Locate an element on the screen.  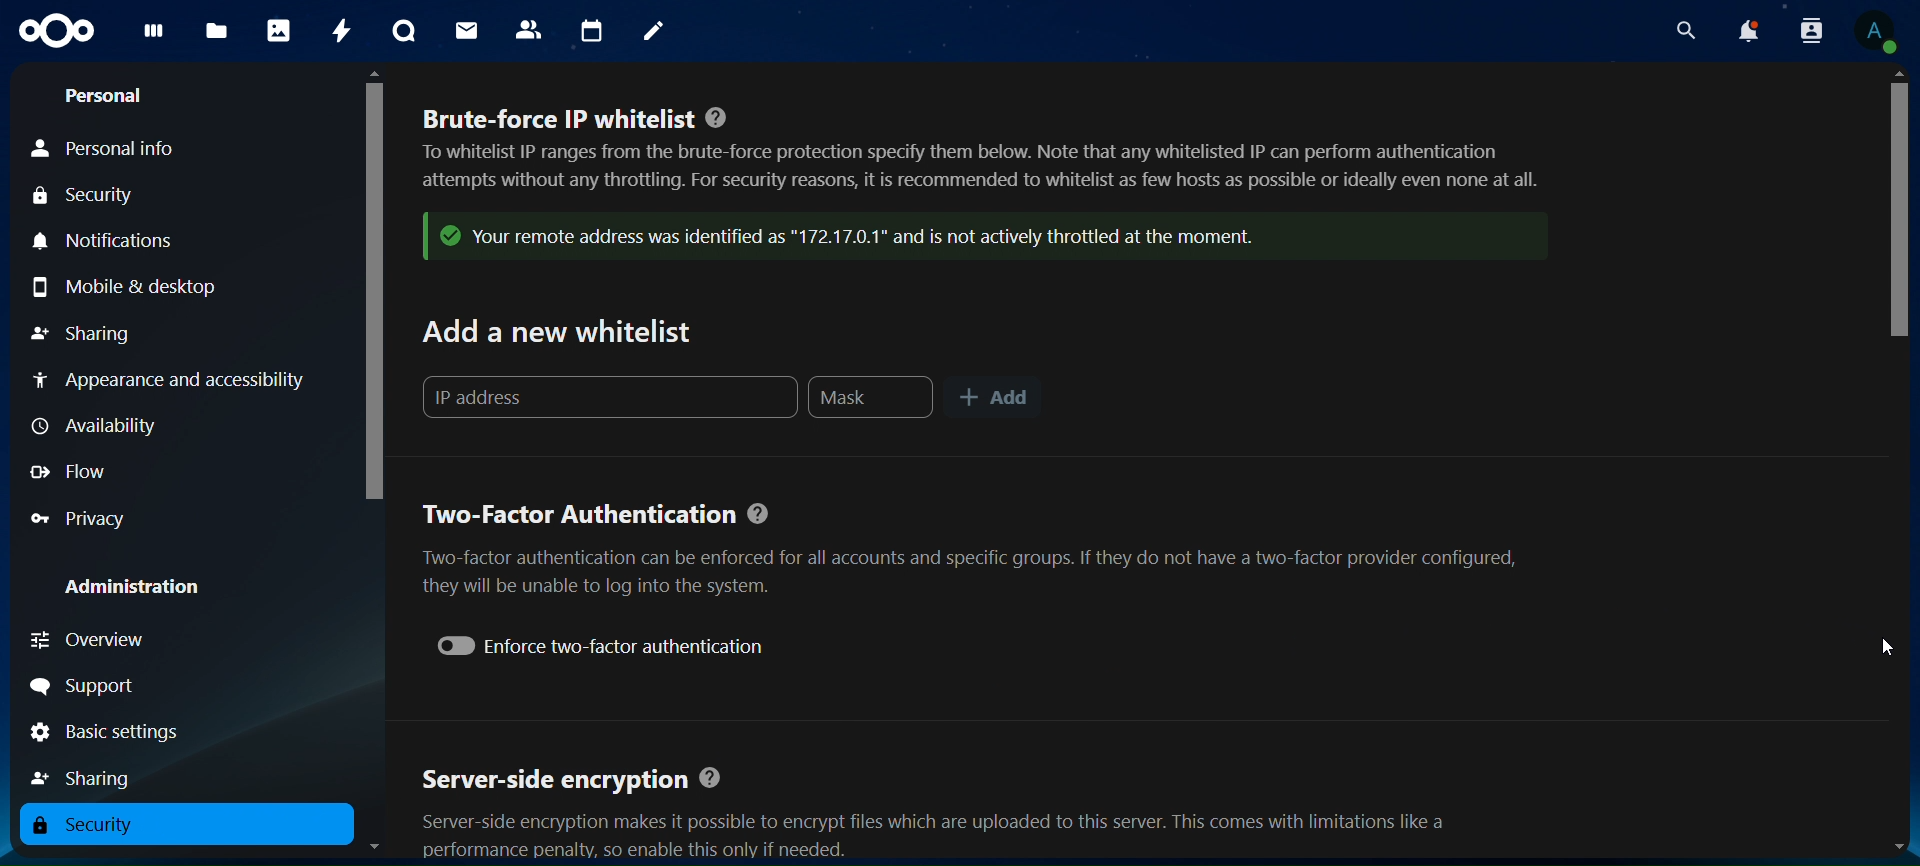
files is located at coordinates (216, 32).